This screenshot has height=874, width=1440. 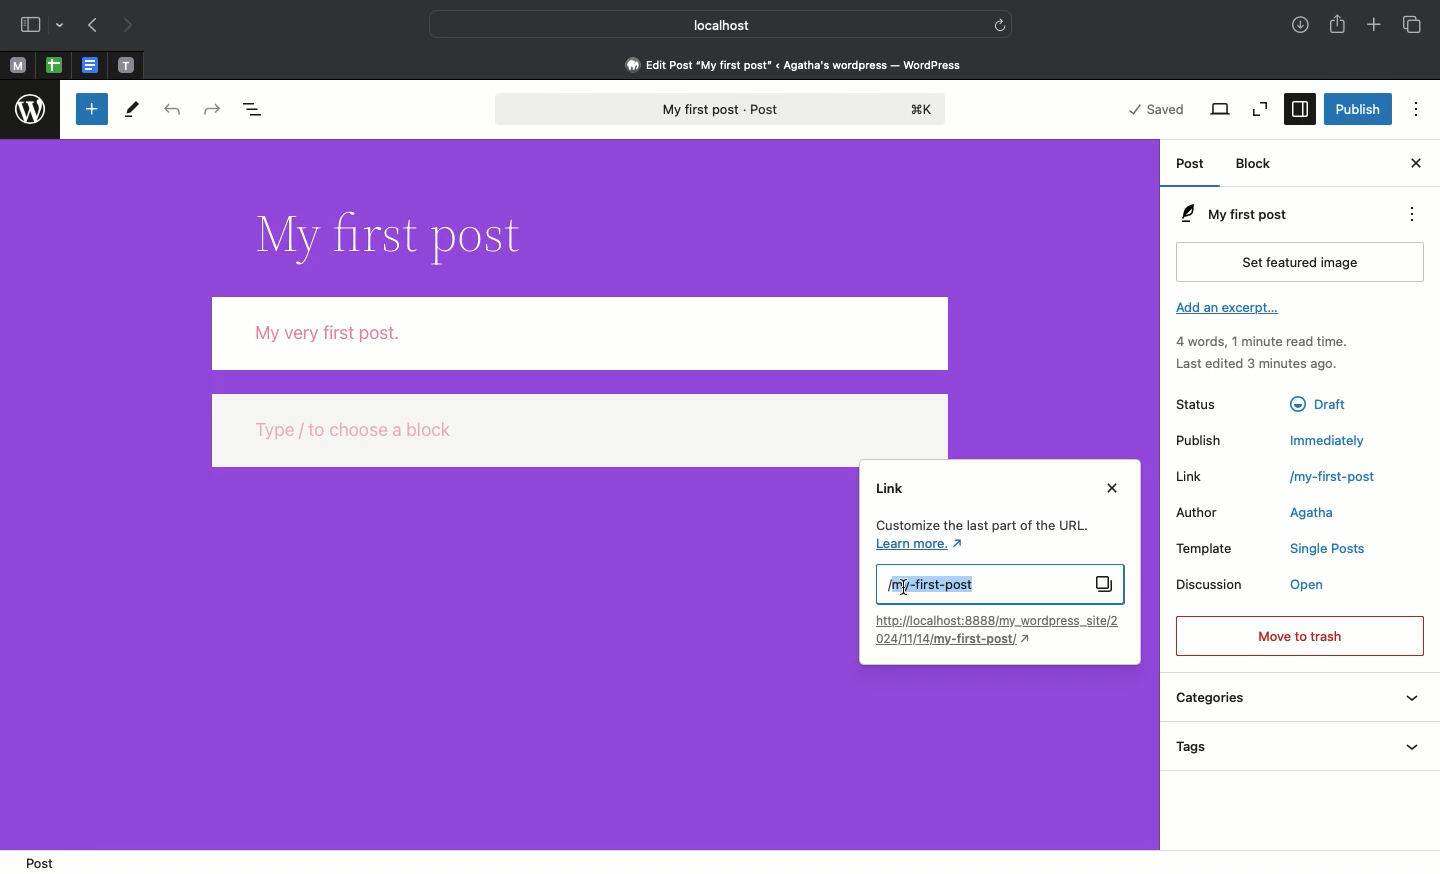 I want to click on Post, so click(x=1192, y=164).